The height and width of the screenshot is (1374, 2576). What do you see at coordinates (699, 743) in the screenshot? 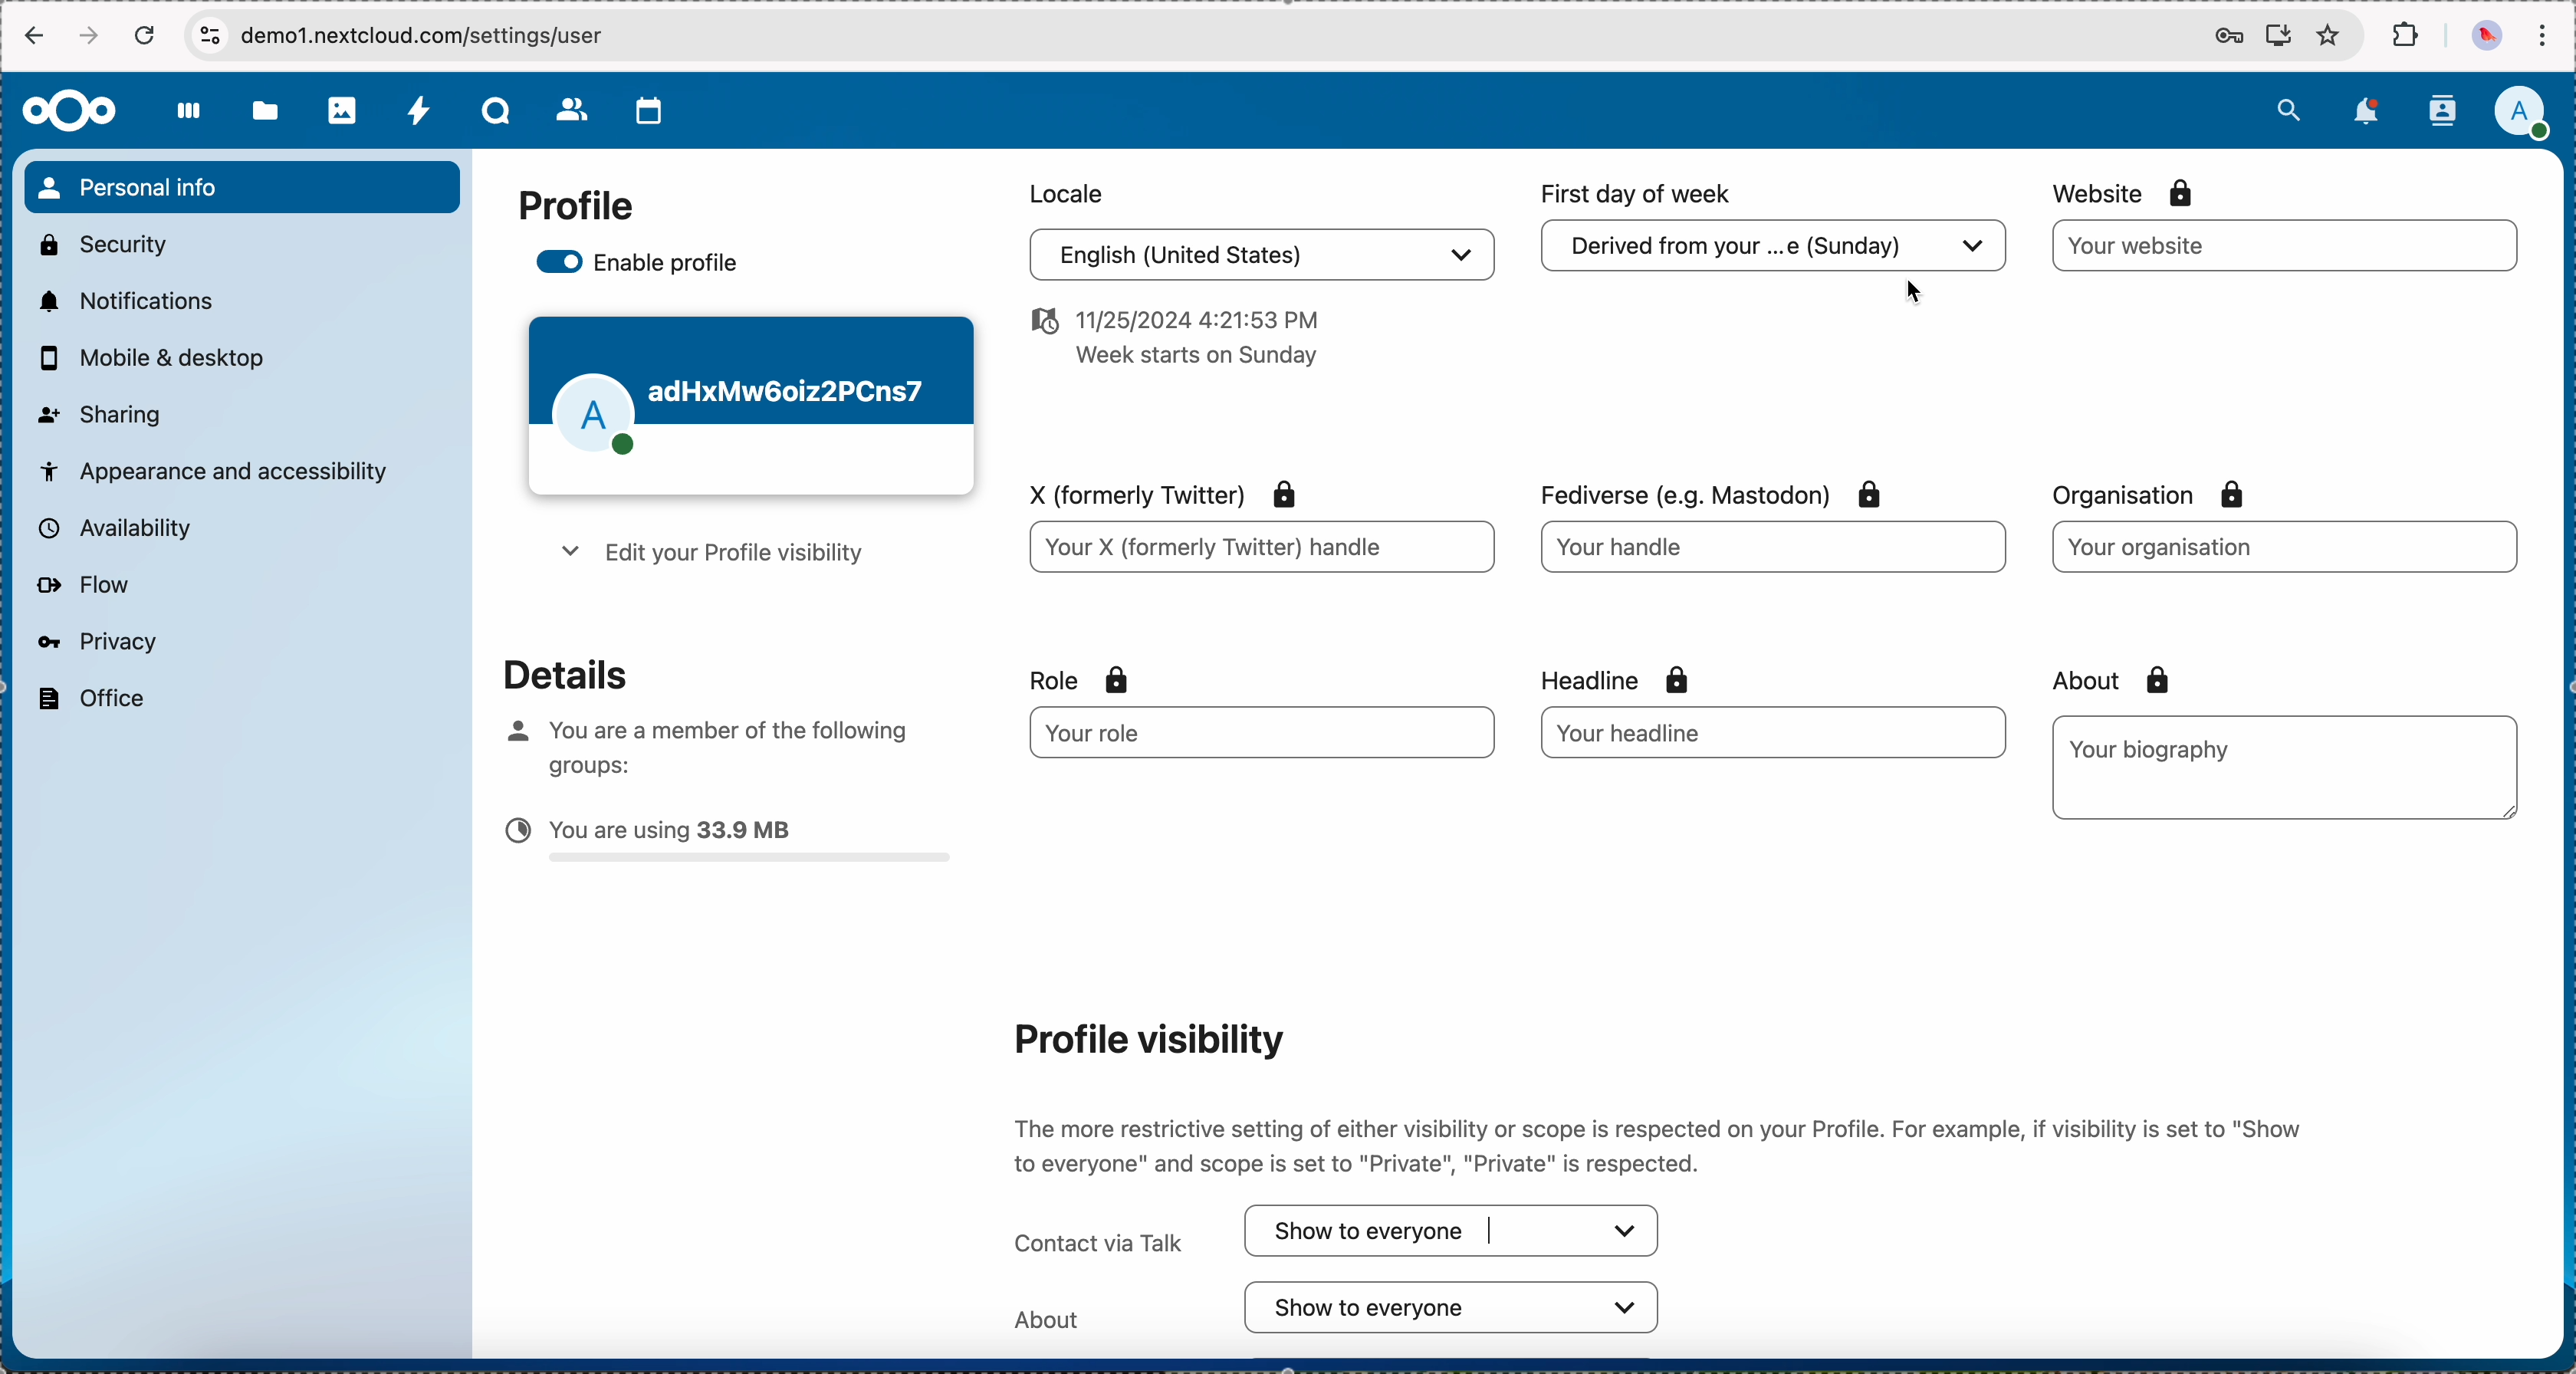
I see `you are member of the following groups` at bounding box center [699, 743].